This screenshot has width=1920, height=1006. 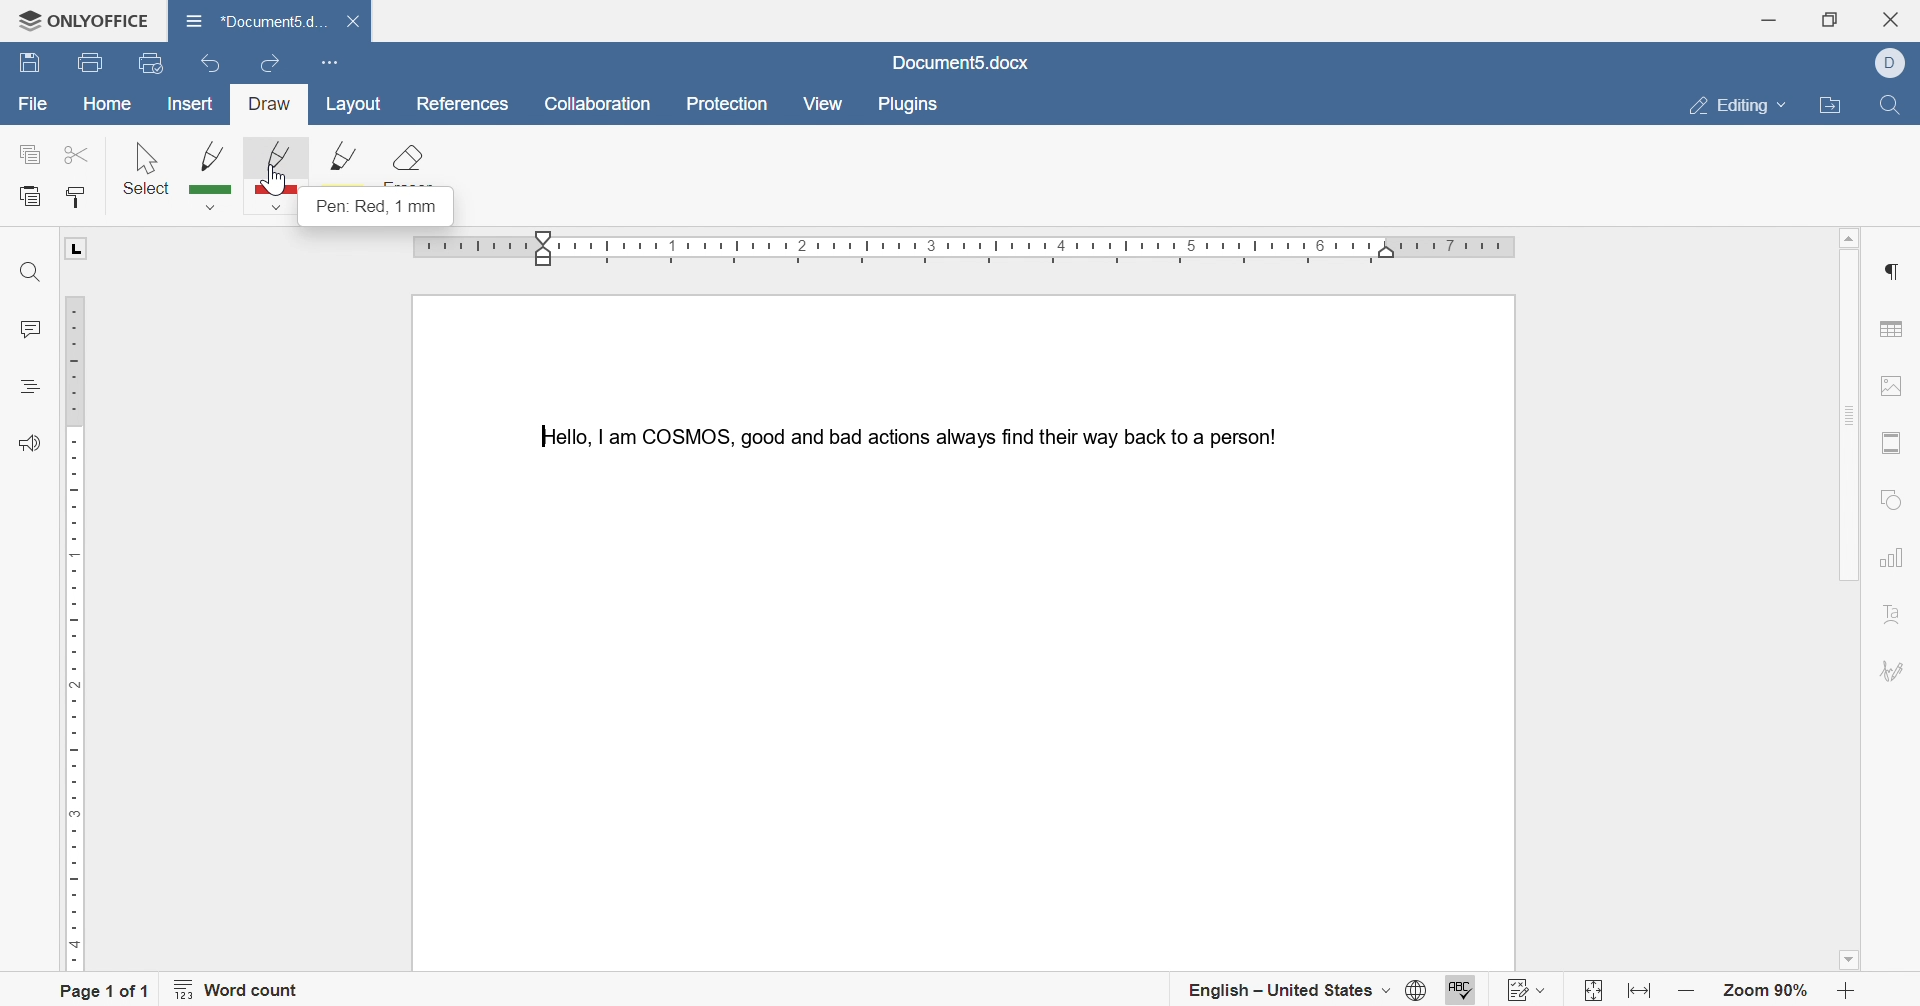 What do you see at coordinates (271, 105) in the screenshot?
I see `draw` at bounding box center [271, 105].